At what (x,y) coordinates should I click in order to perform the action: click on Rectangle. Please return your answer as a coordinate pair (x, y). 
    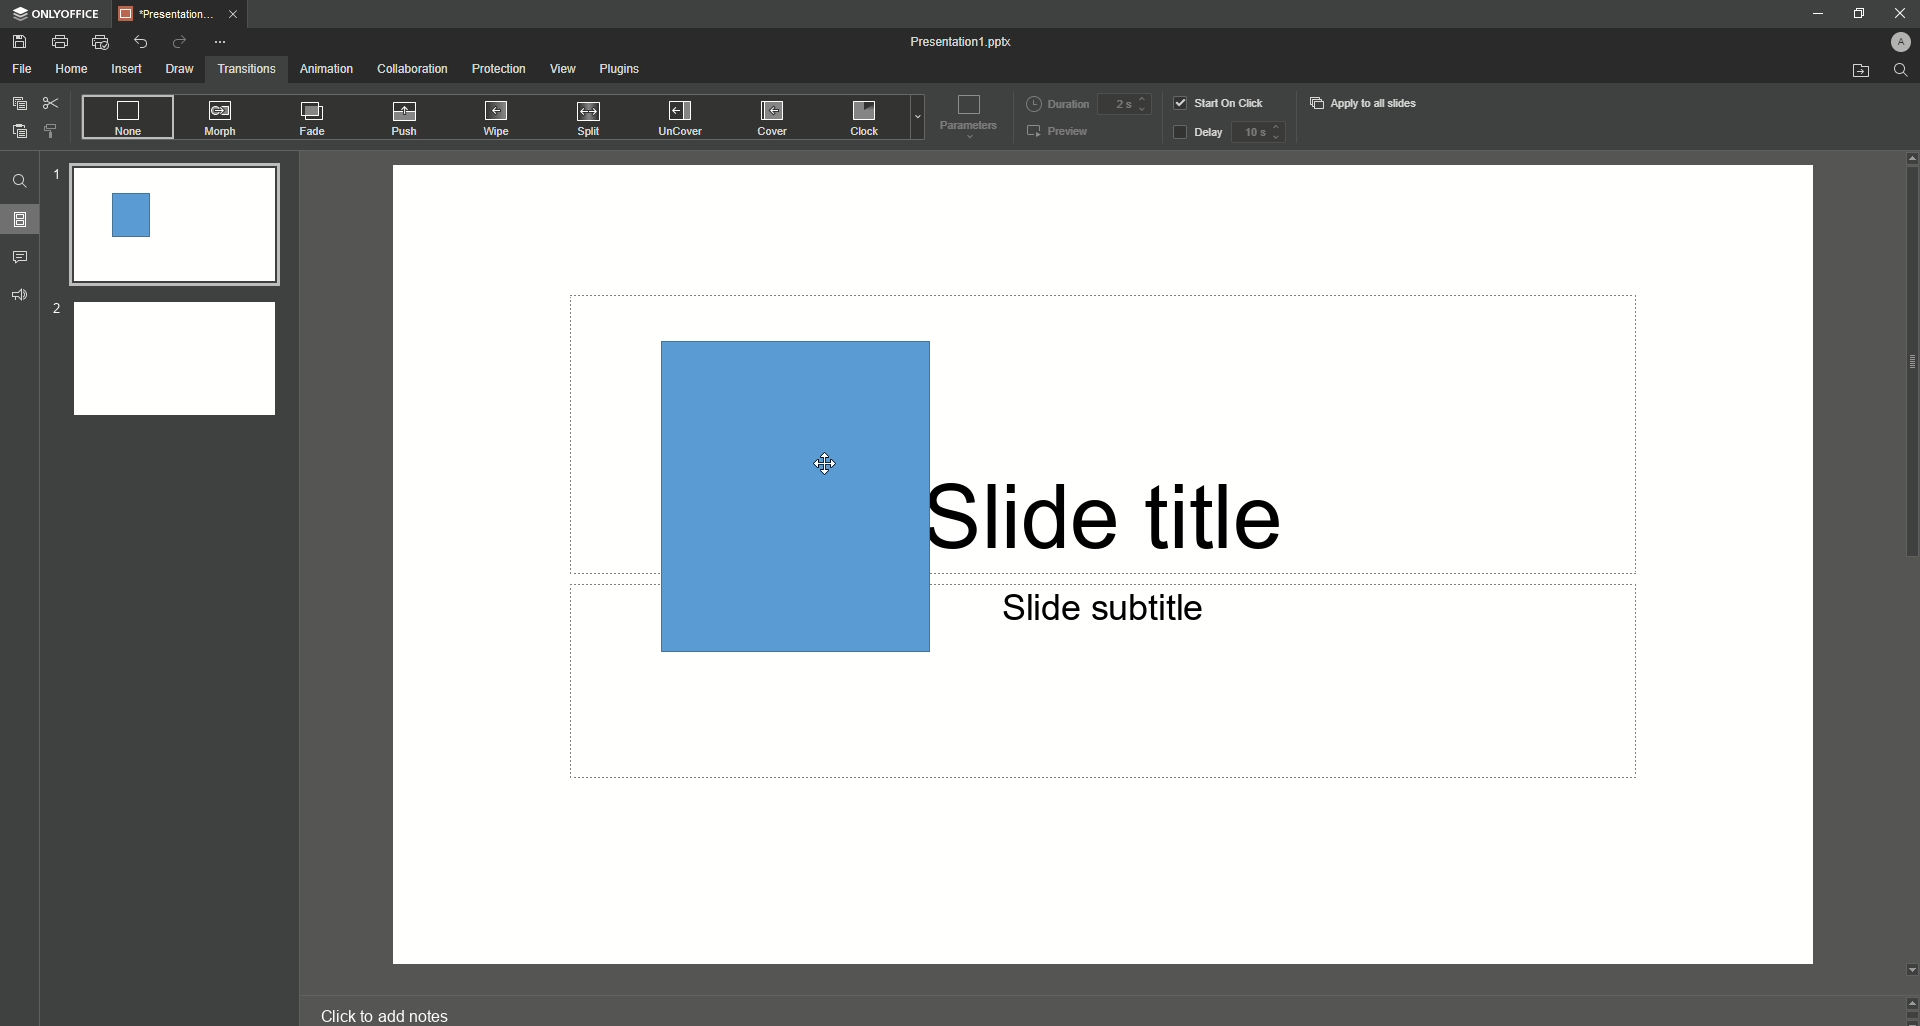
    Looking at the image, I should click on (780, 499).